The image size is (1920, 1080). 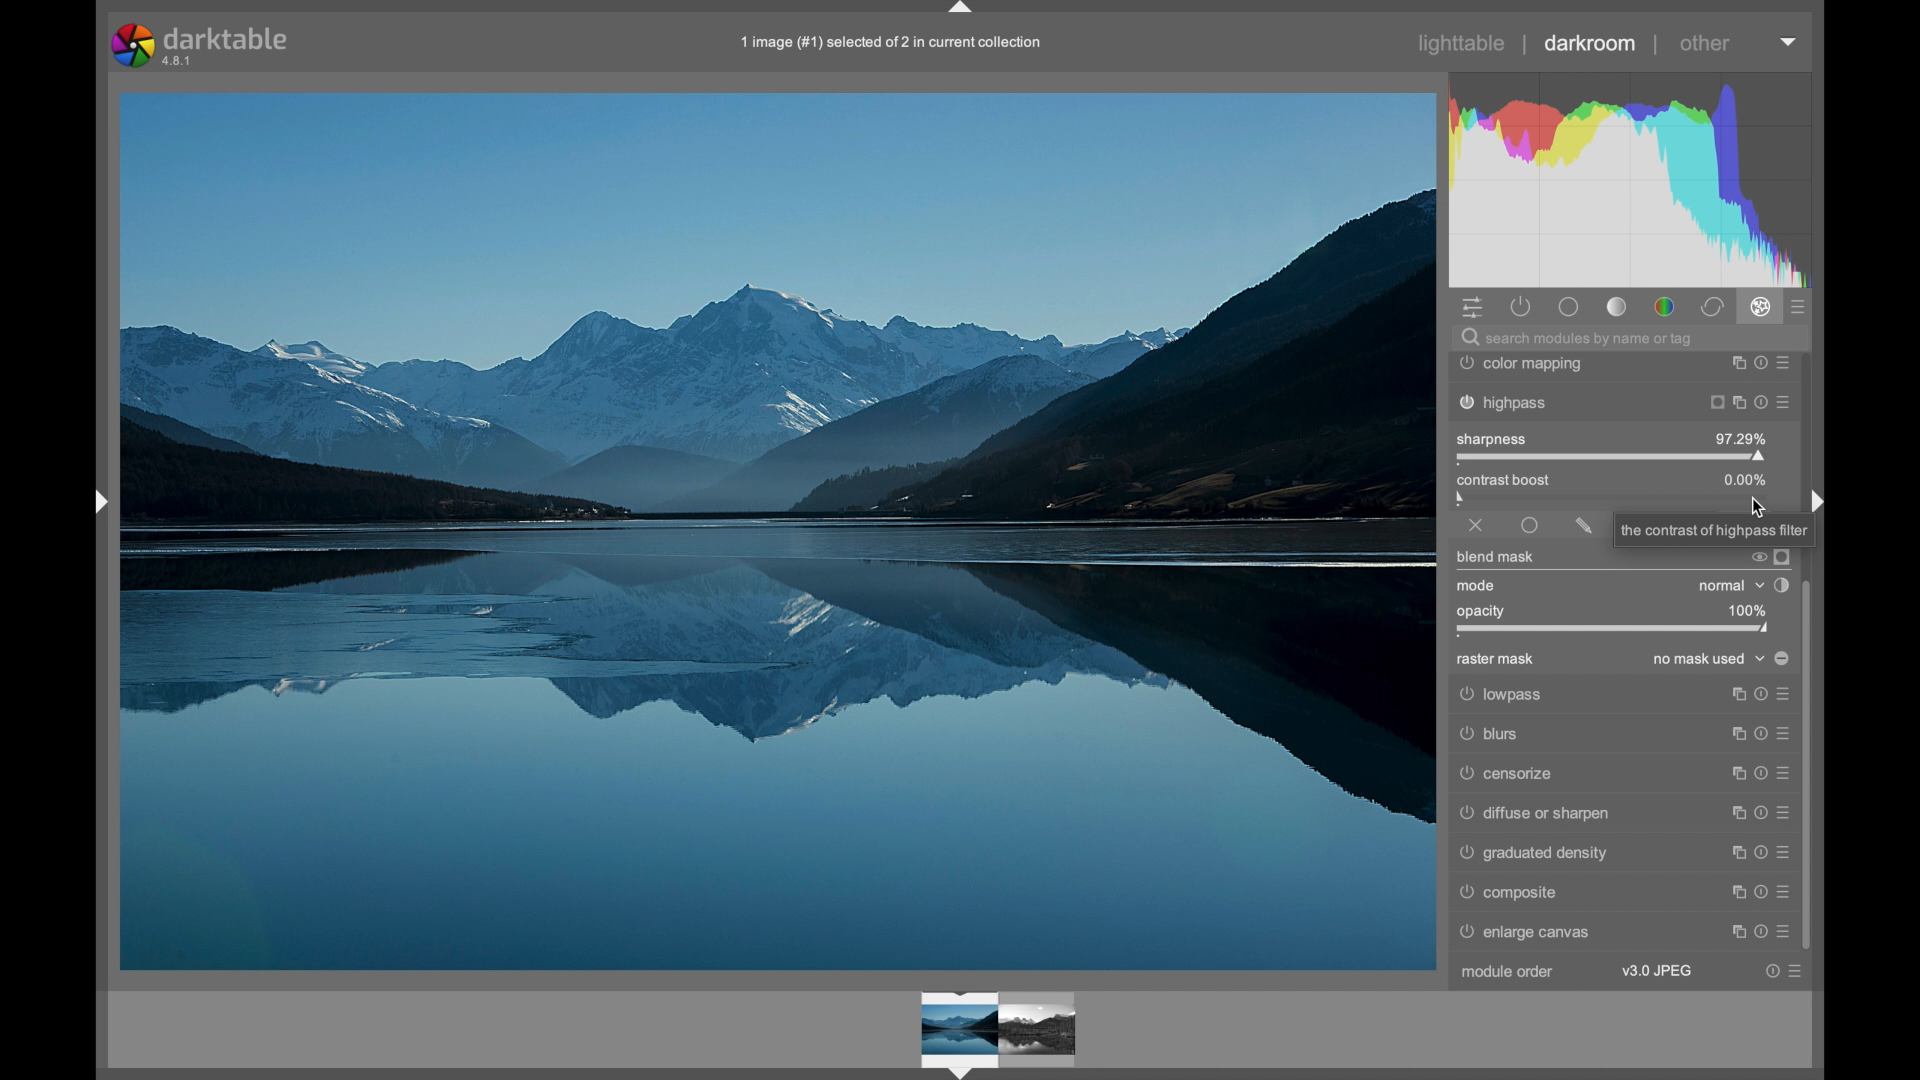 I want to click on 100%, so click(x=1745, y=610).